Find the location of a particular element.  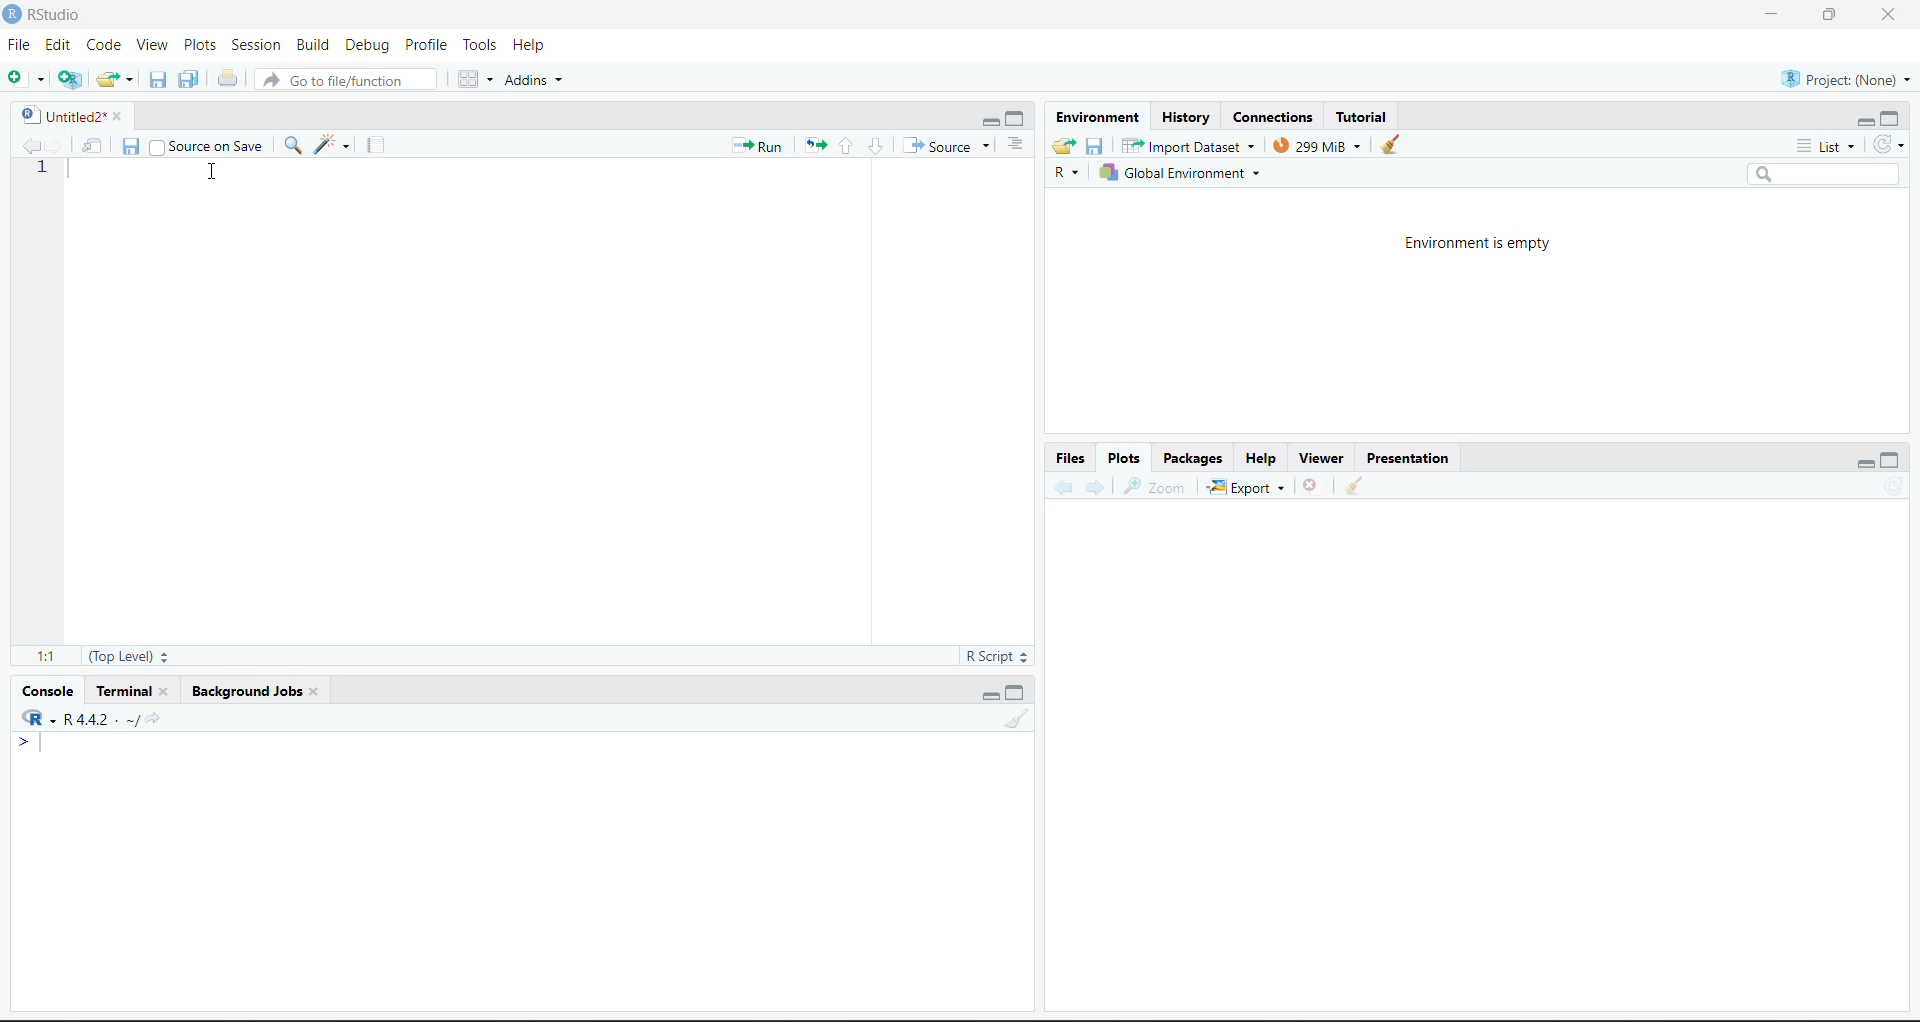

Code is located at coordinates (104, 46).